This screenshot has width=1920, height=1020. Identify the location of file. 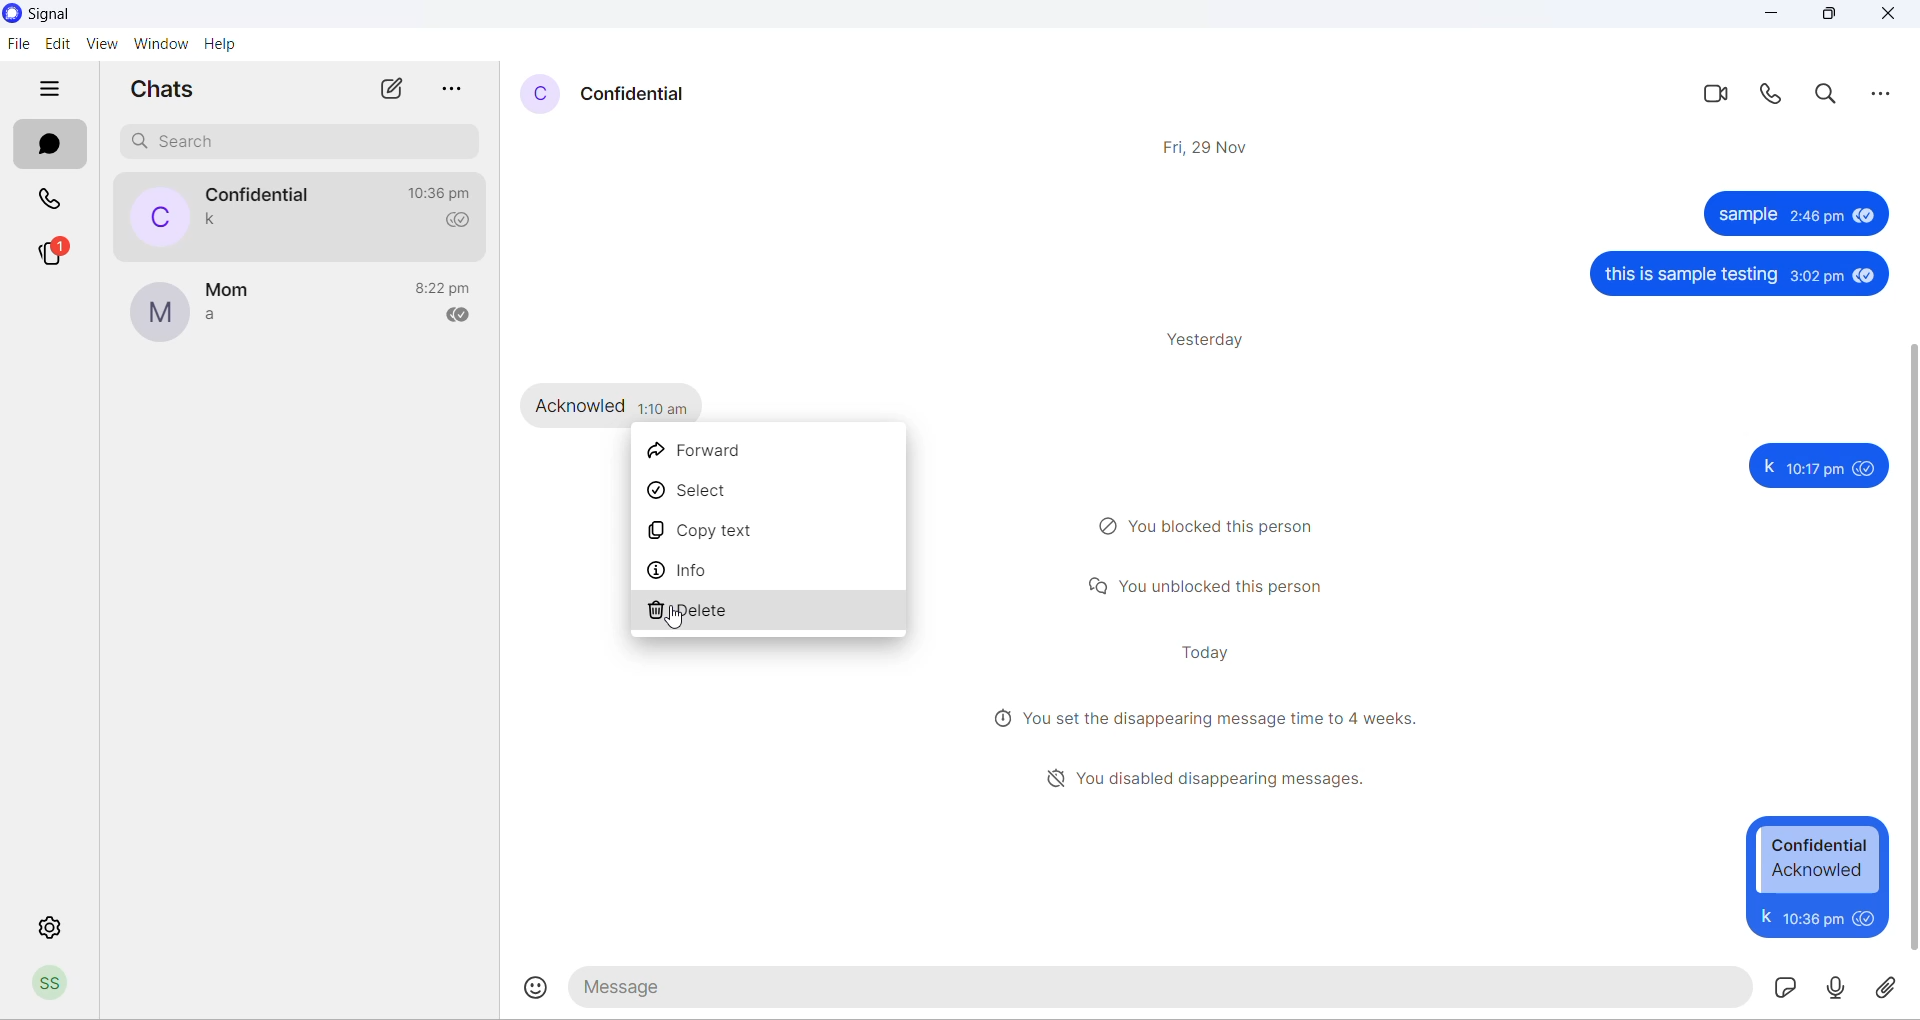
(18, 44).